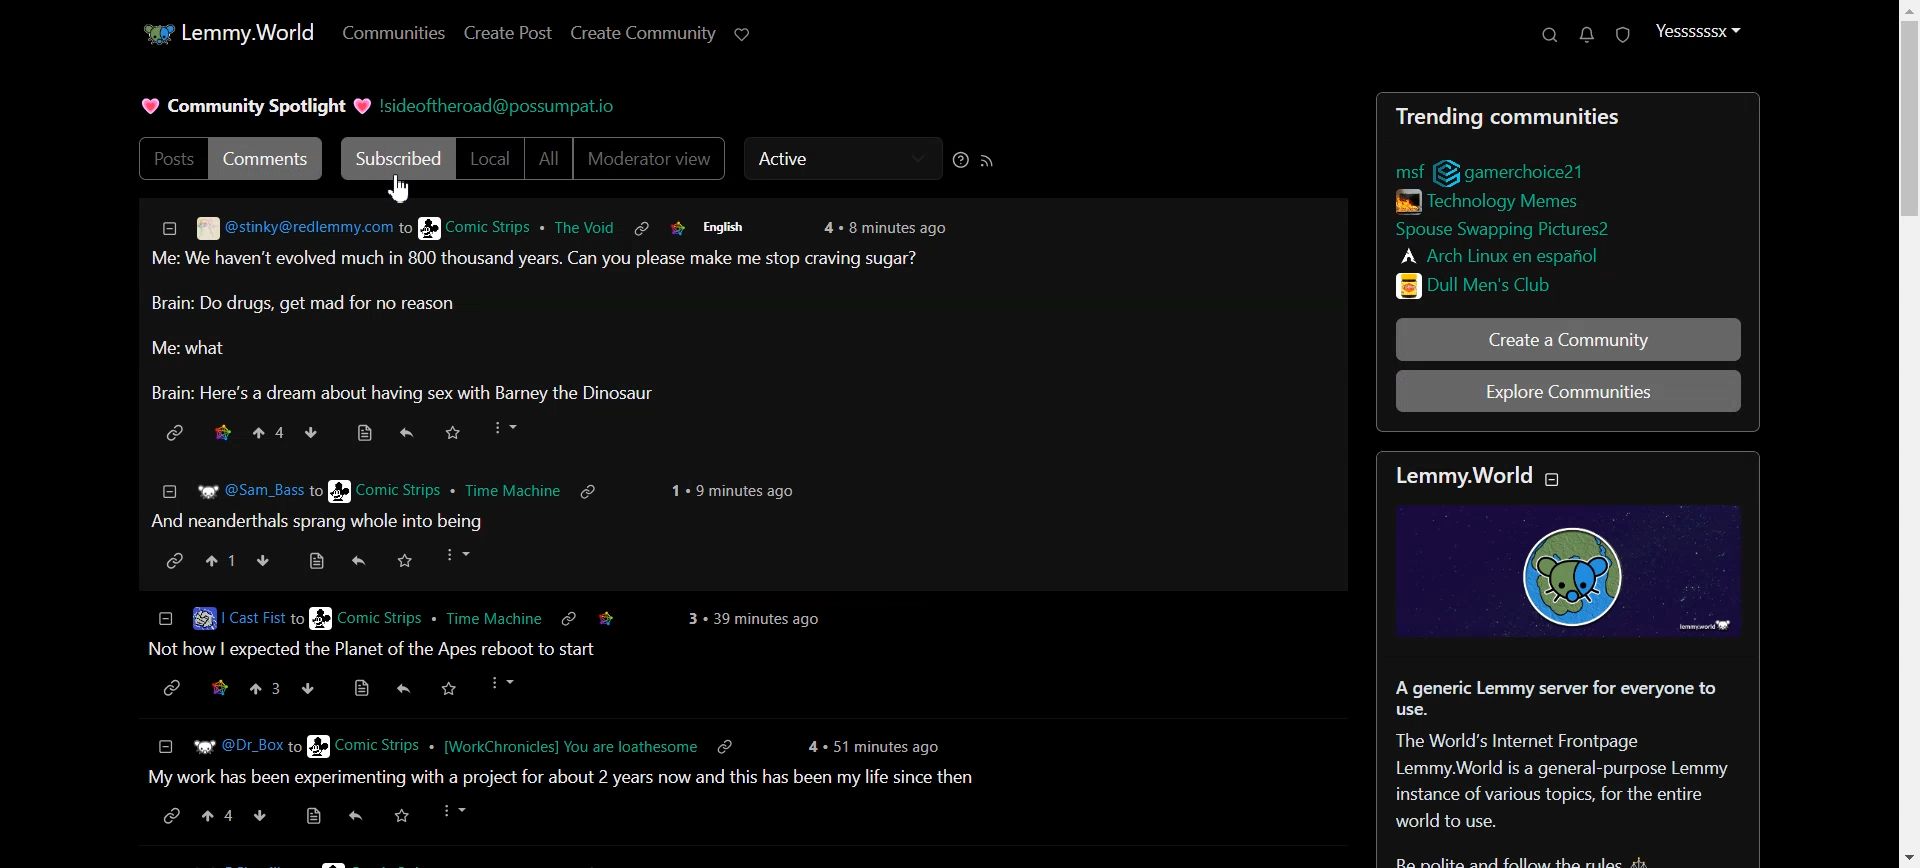  Describe the element at coordinates (217, 561) in the screenshot. I see `upvote` at that location.